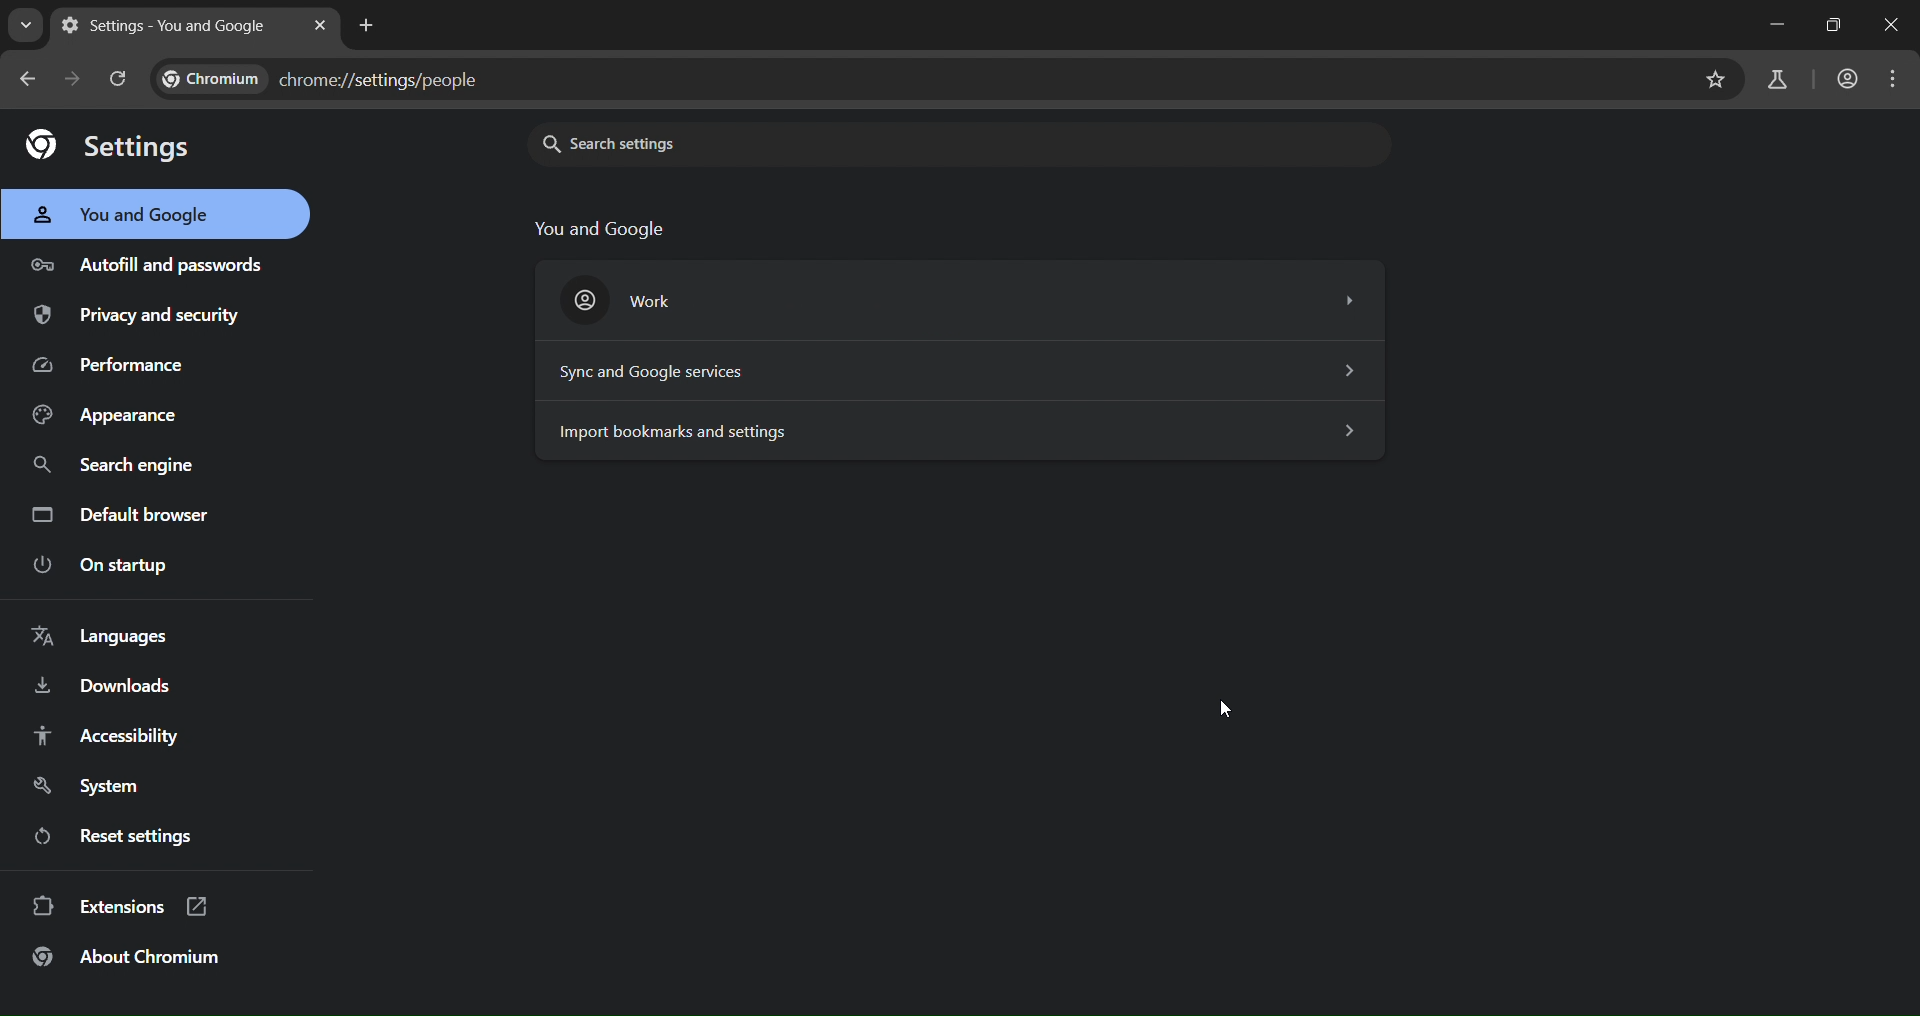 The height and width of the screenshot is (1016, 1920). What do you see at coordinates (1901, 77) in the screenshot?
I see `menu` at bounding box center [1901, 77].